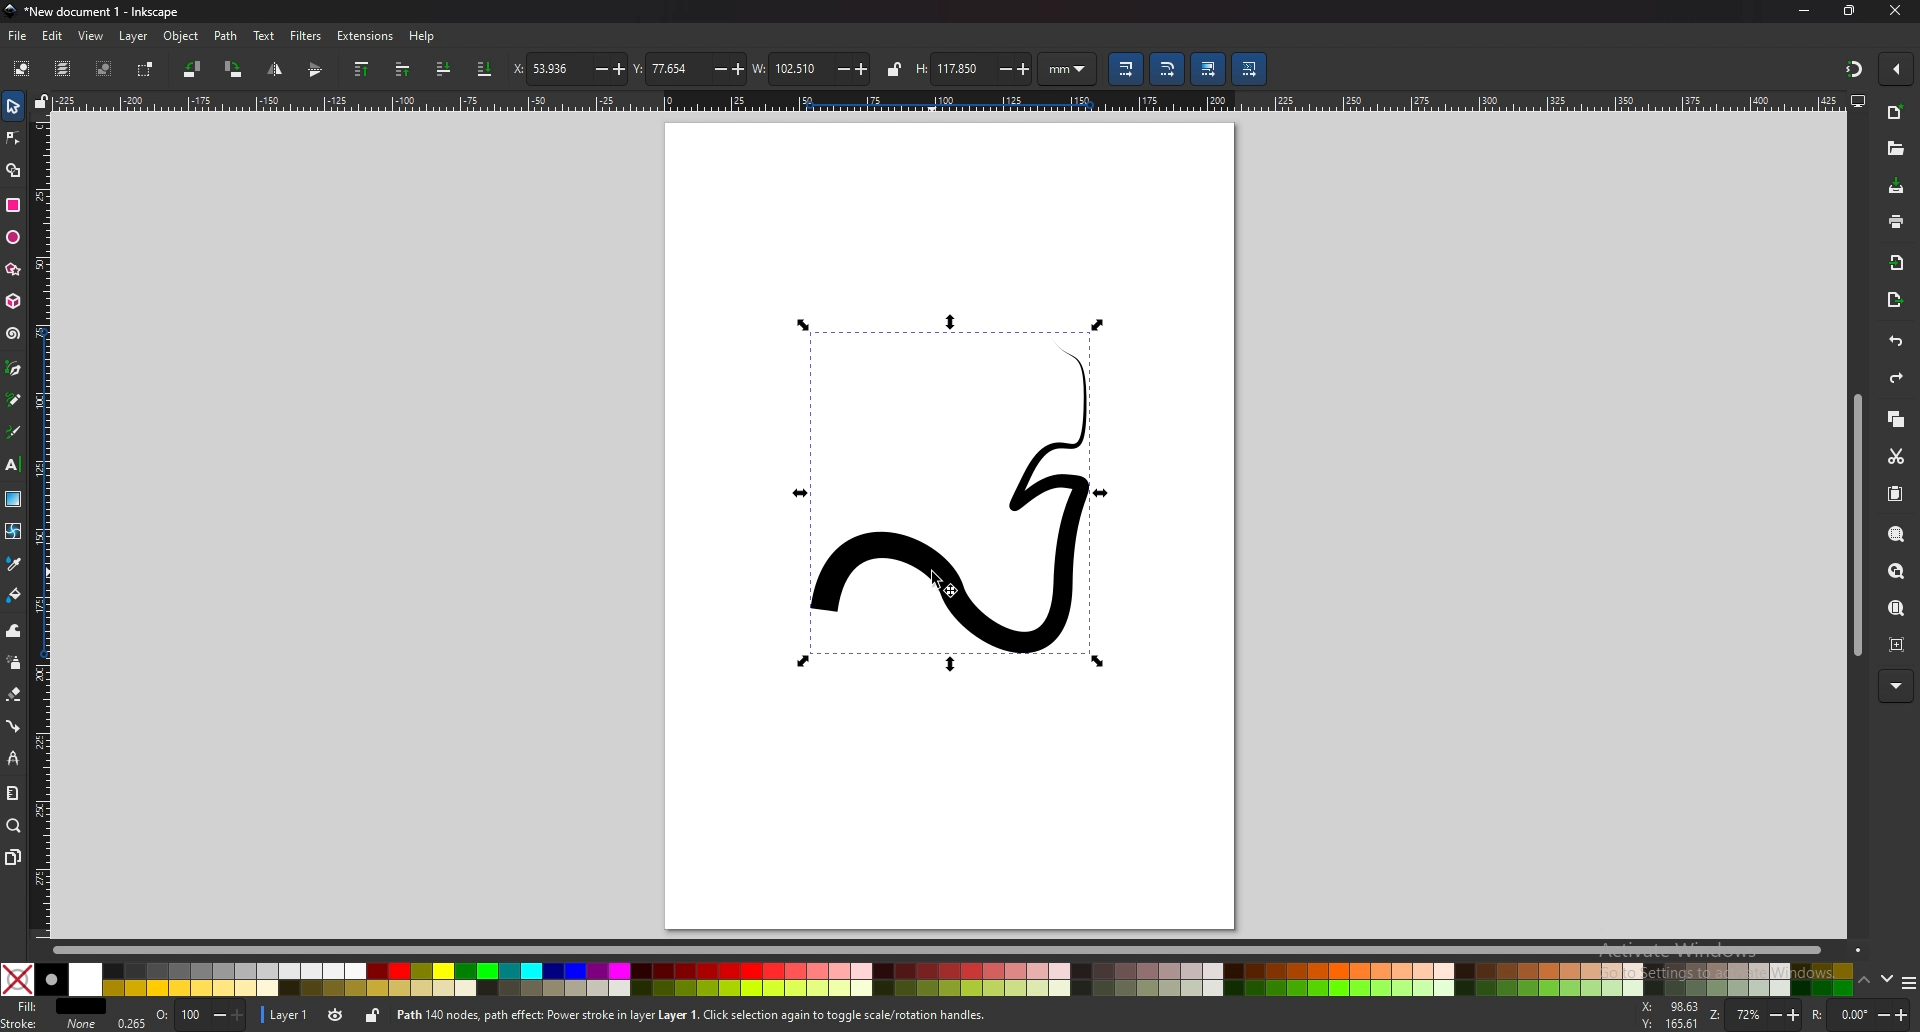  What do you see at coordinates (955, 494) in the screenshot?
I see `selected drawing` at bounding box center [955, 494].